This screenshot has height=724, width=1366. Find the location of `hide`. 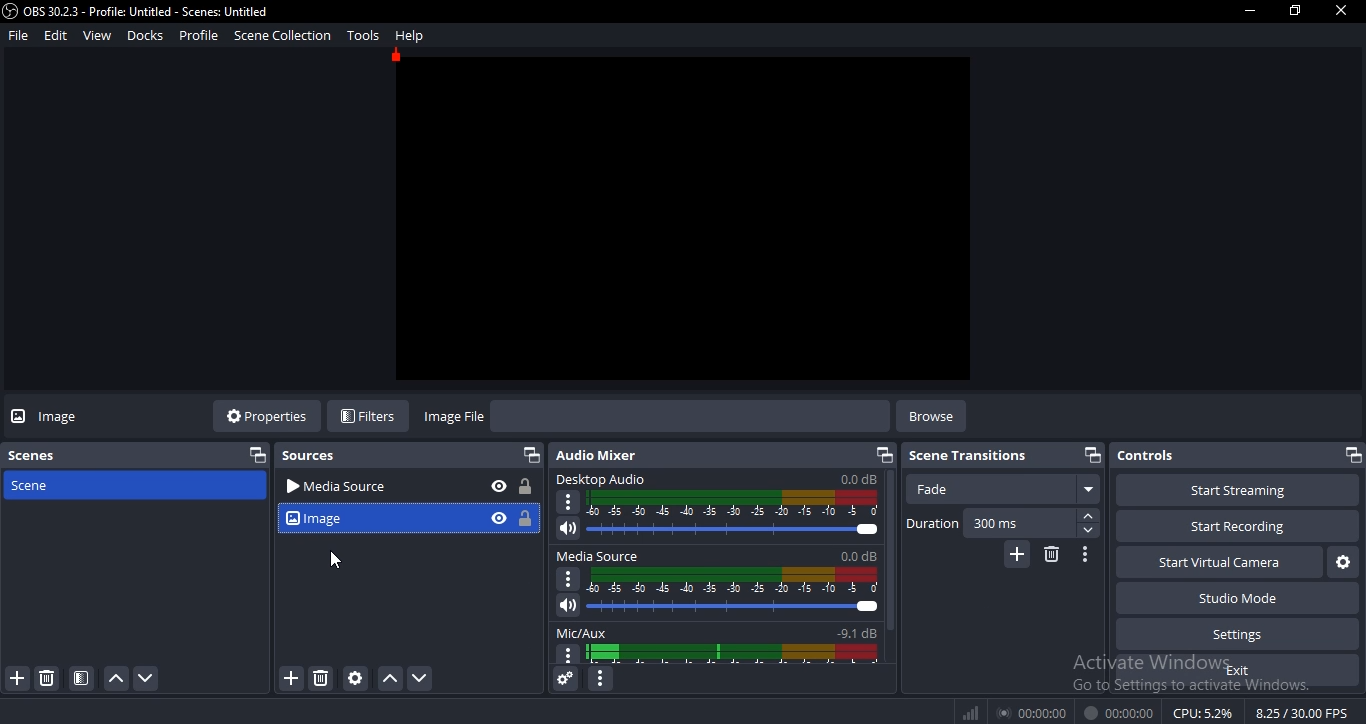

hide is located at coordinates (499, 517).